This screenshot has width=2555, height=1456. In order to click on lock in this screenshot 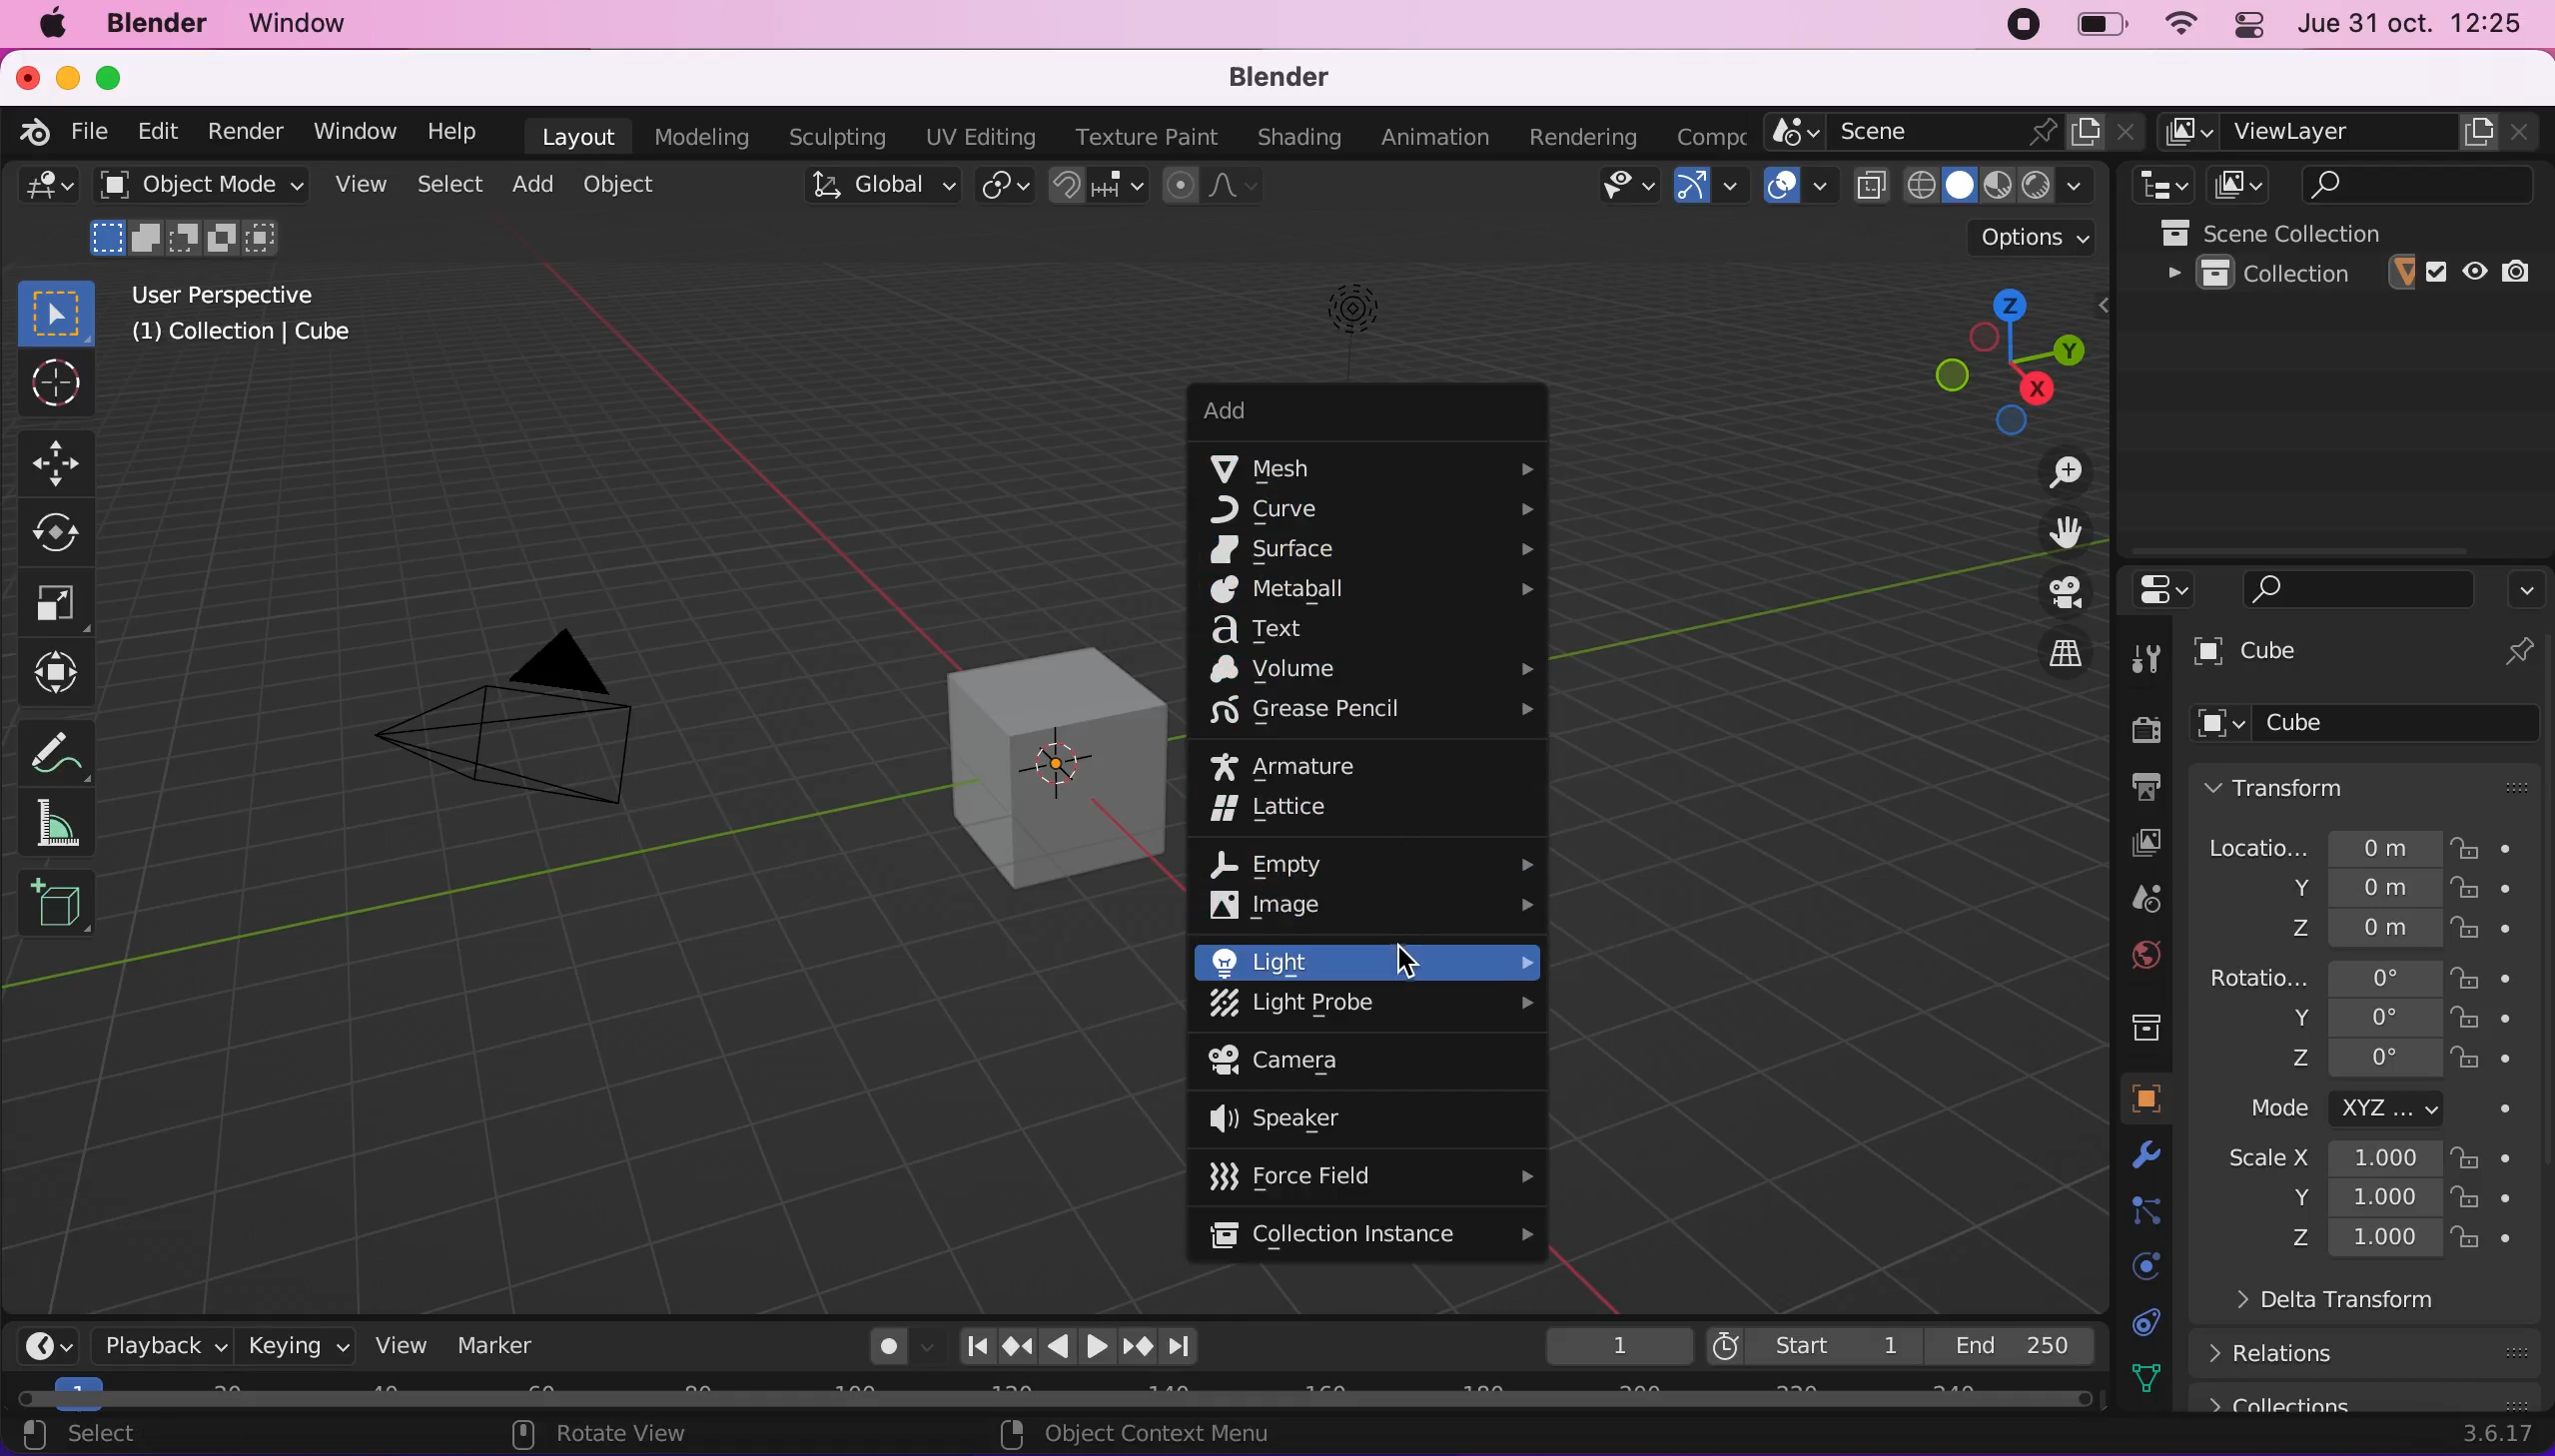, I will do `click(2504, 1240)`.